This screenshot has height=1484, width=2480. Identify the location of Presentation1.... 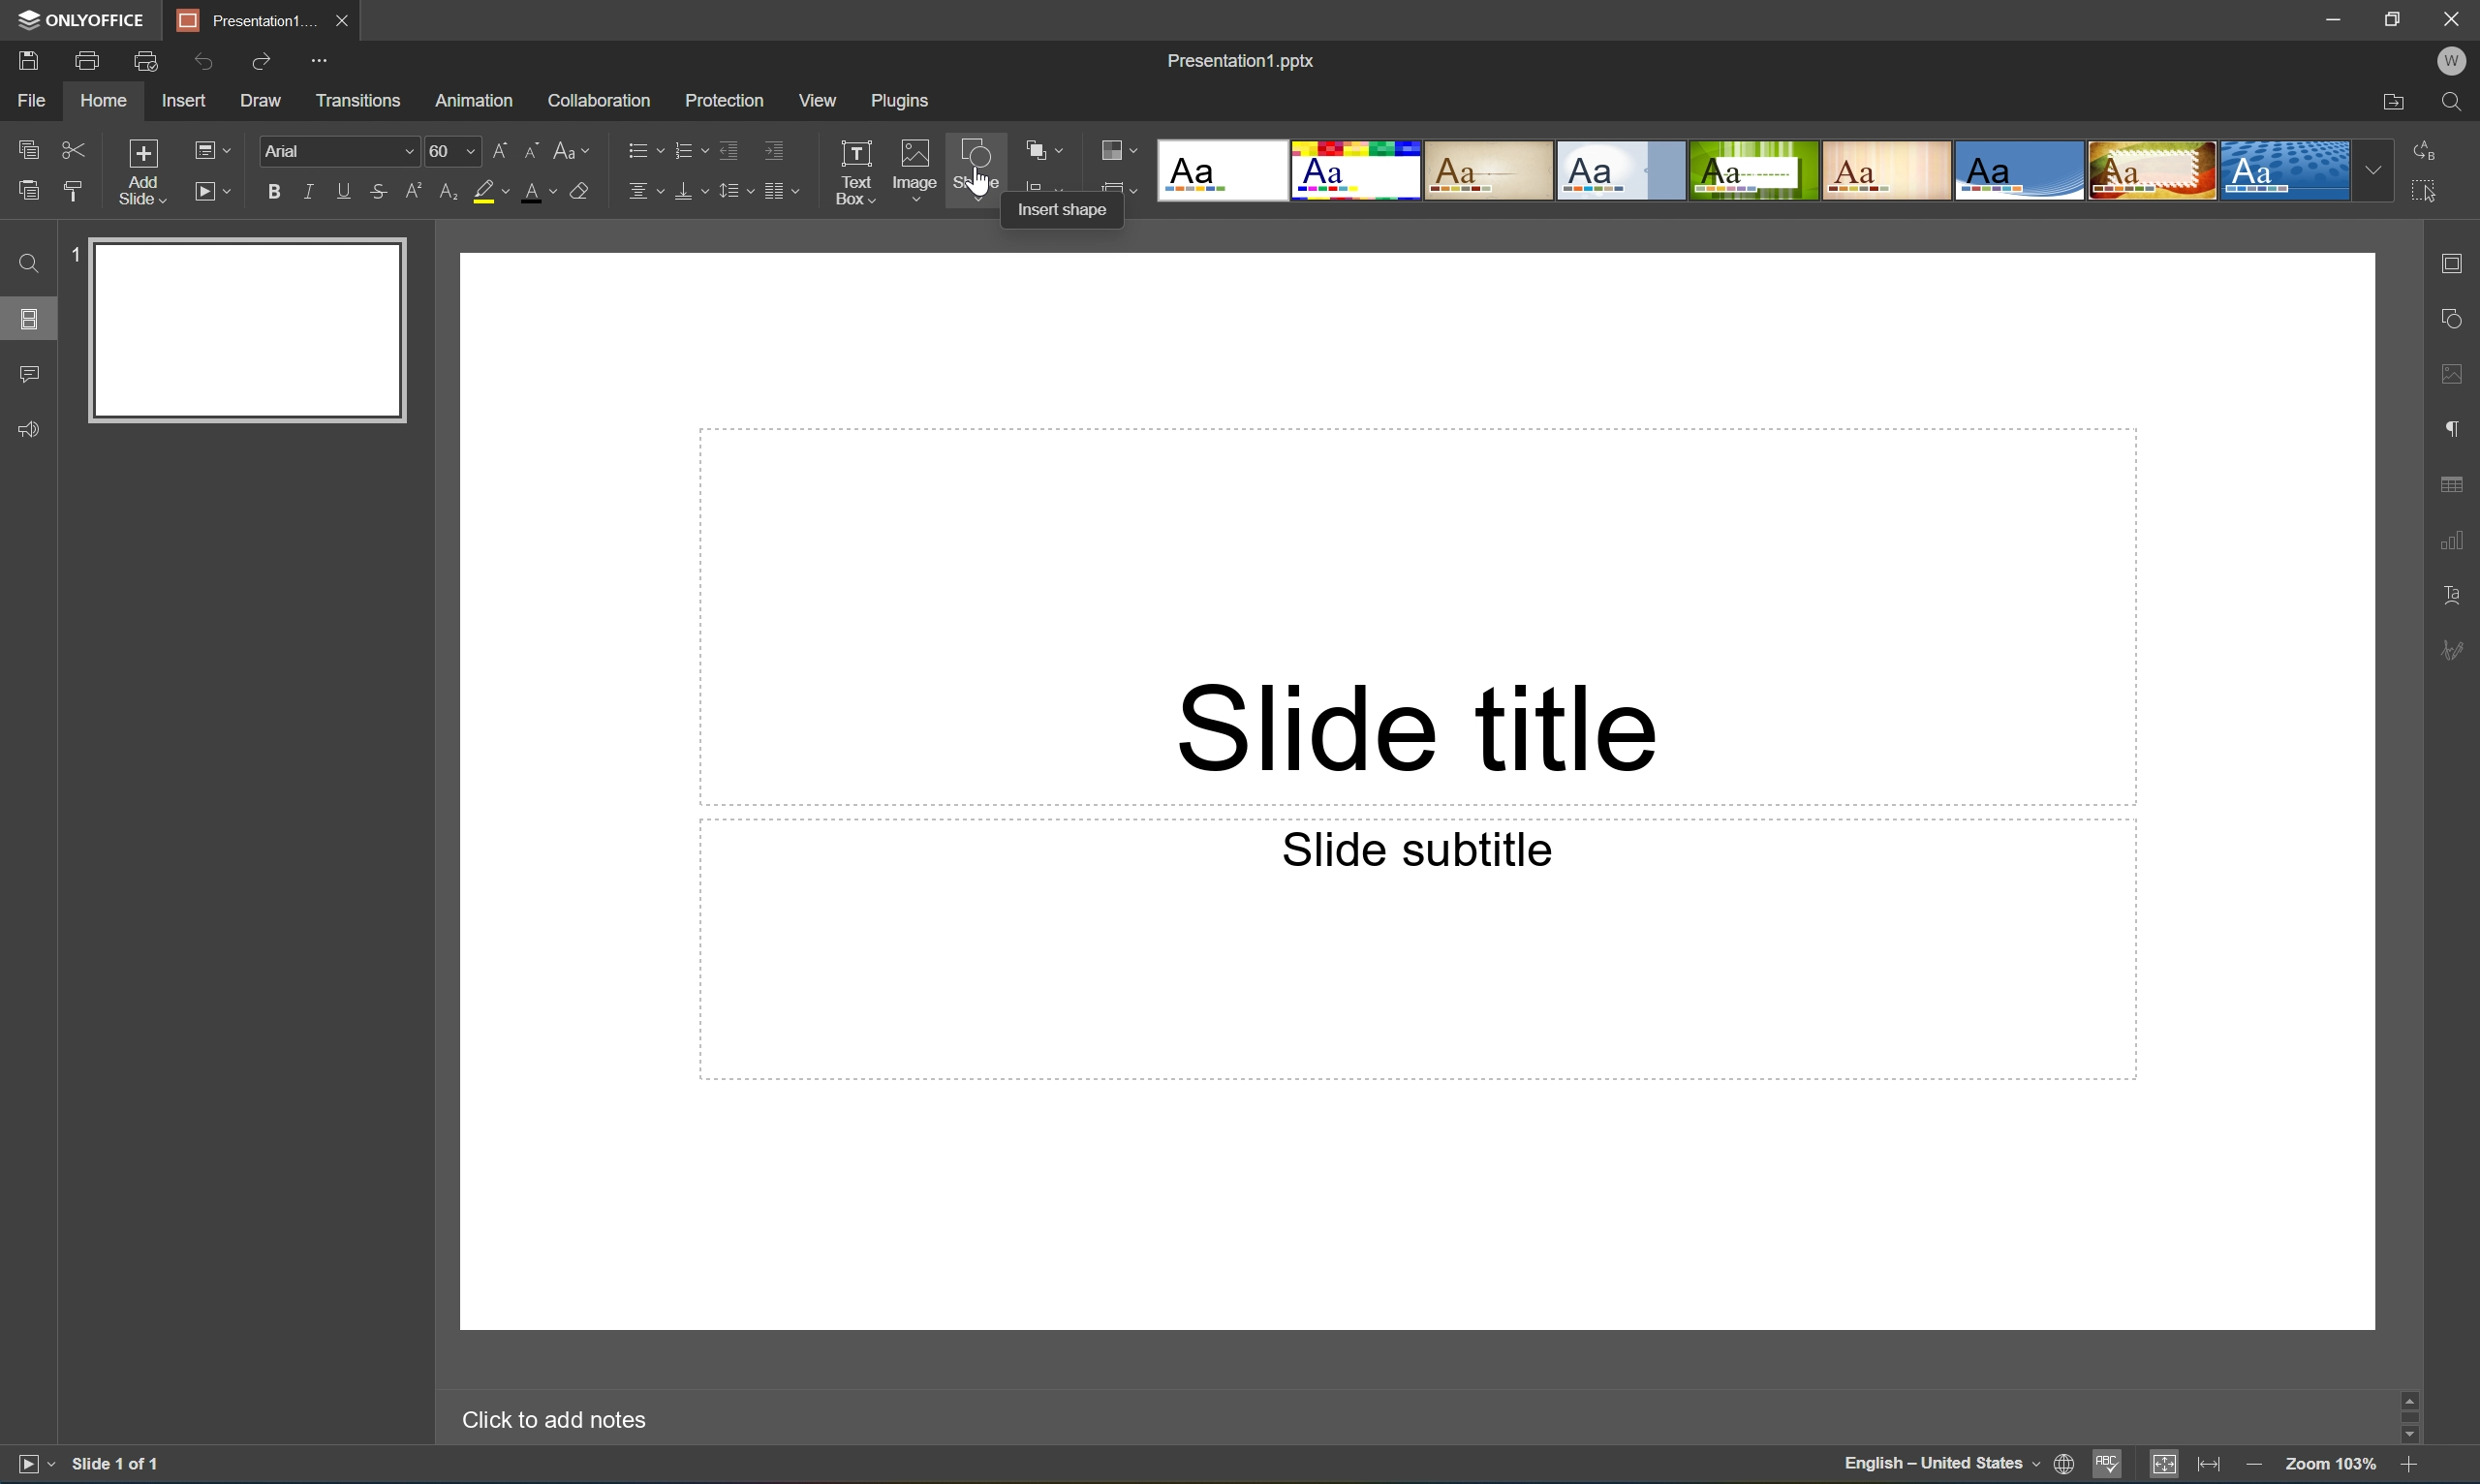
(240, 19).